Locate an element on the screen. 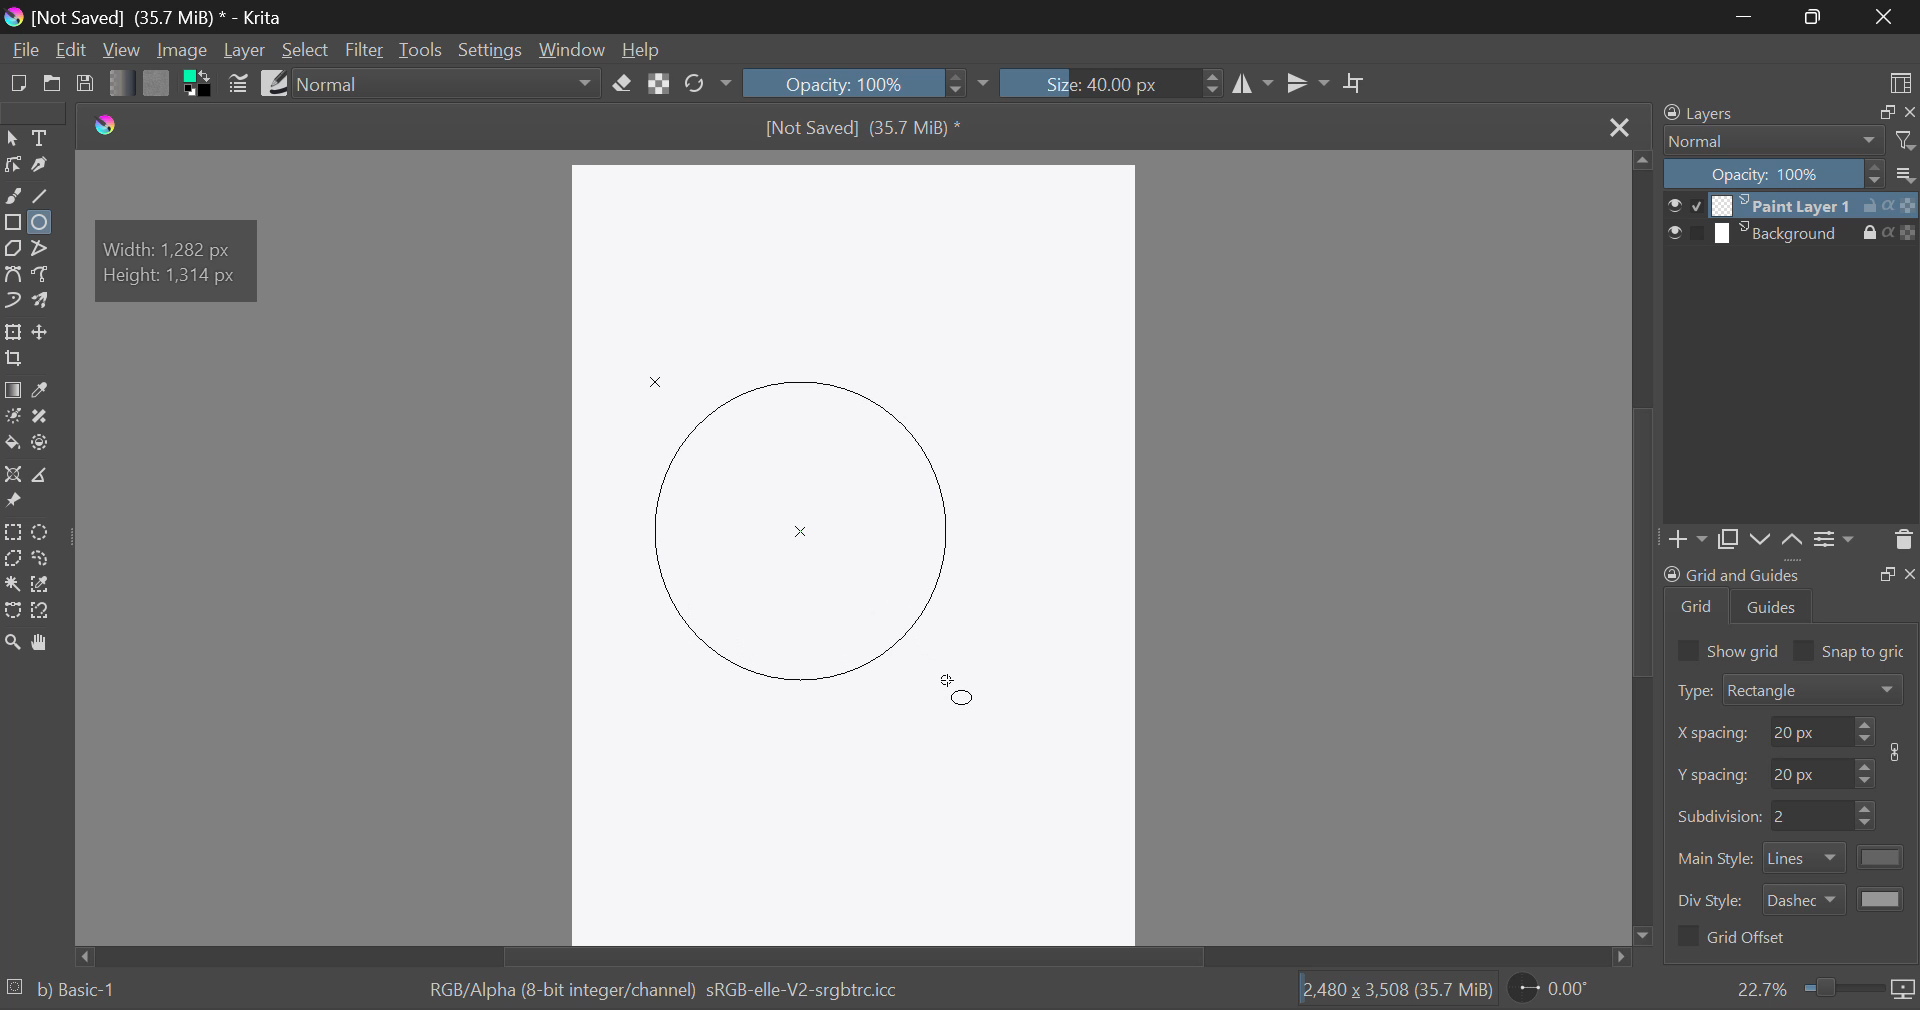 Image resolution: width=1920 pixels, height=1010 pixels. Window is located at coordinates (572, 52).